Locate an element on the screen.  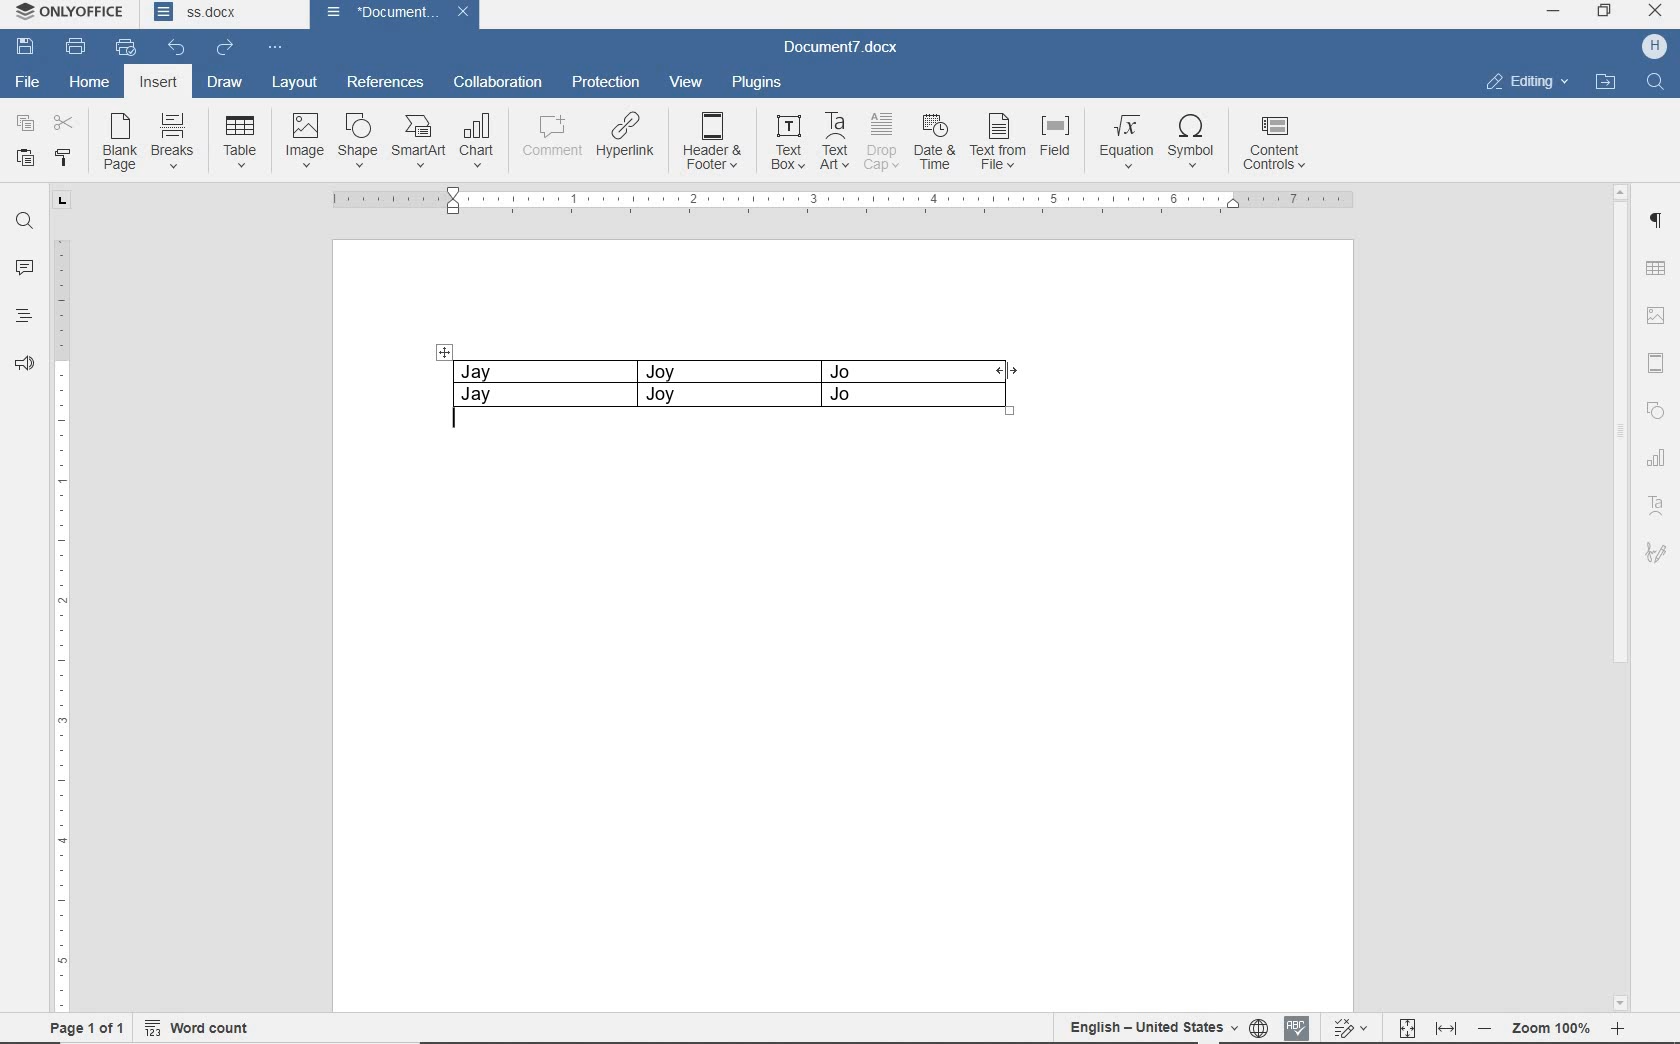
TEXT ART is located at coordinates (1656, 505).